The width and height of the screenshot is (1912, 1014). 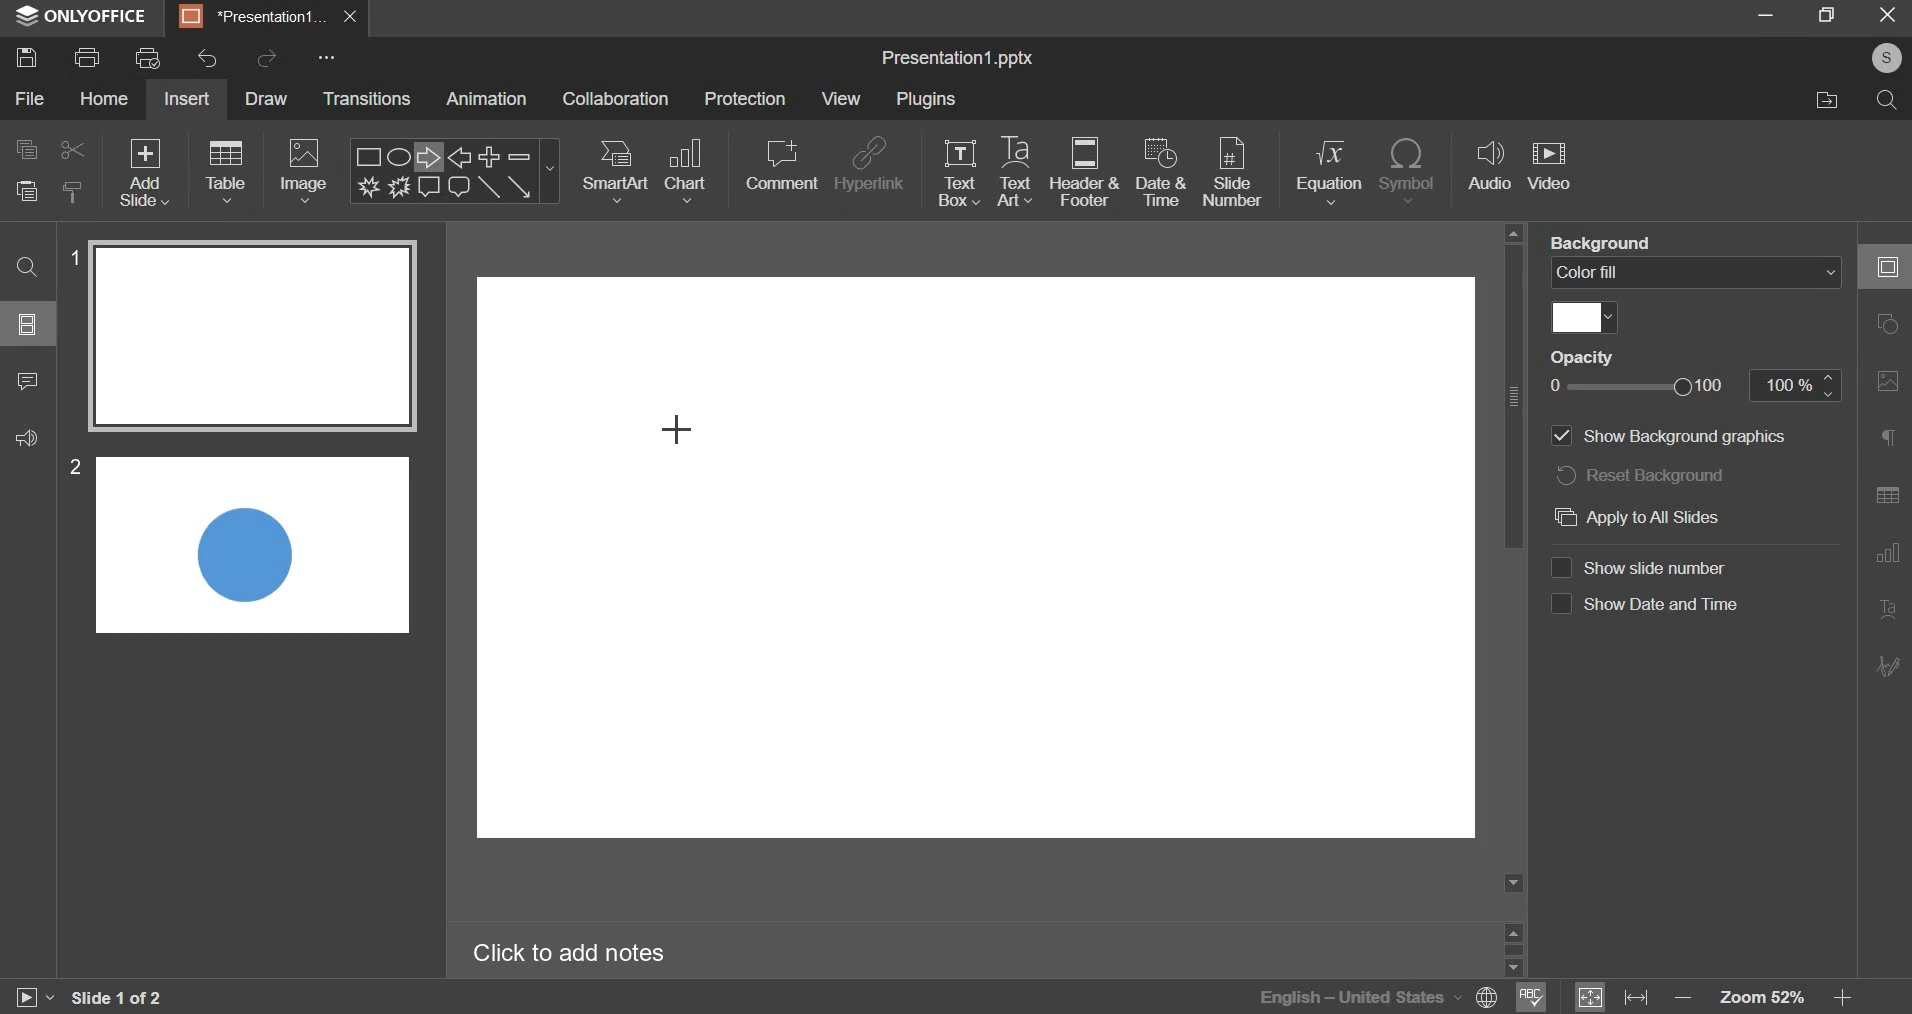 I want to click on find, so click(x=25, y=265).